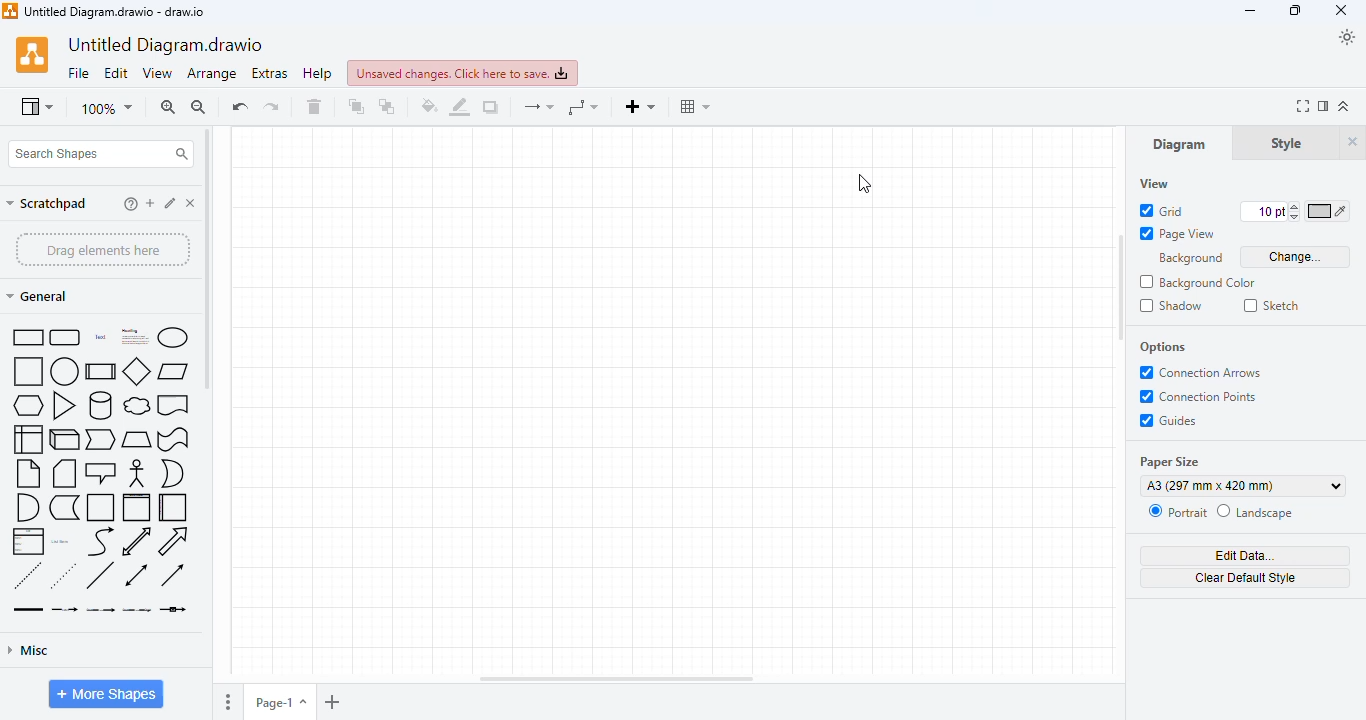 This screenshot has width=1366, height=720. What do you see at coordinates (133, 336) in the screenshot?
I see `heading` at bounding box center [133, 336].